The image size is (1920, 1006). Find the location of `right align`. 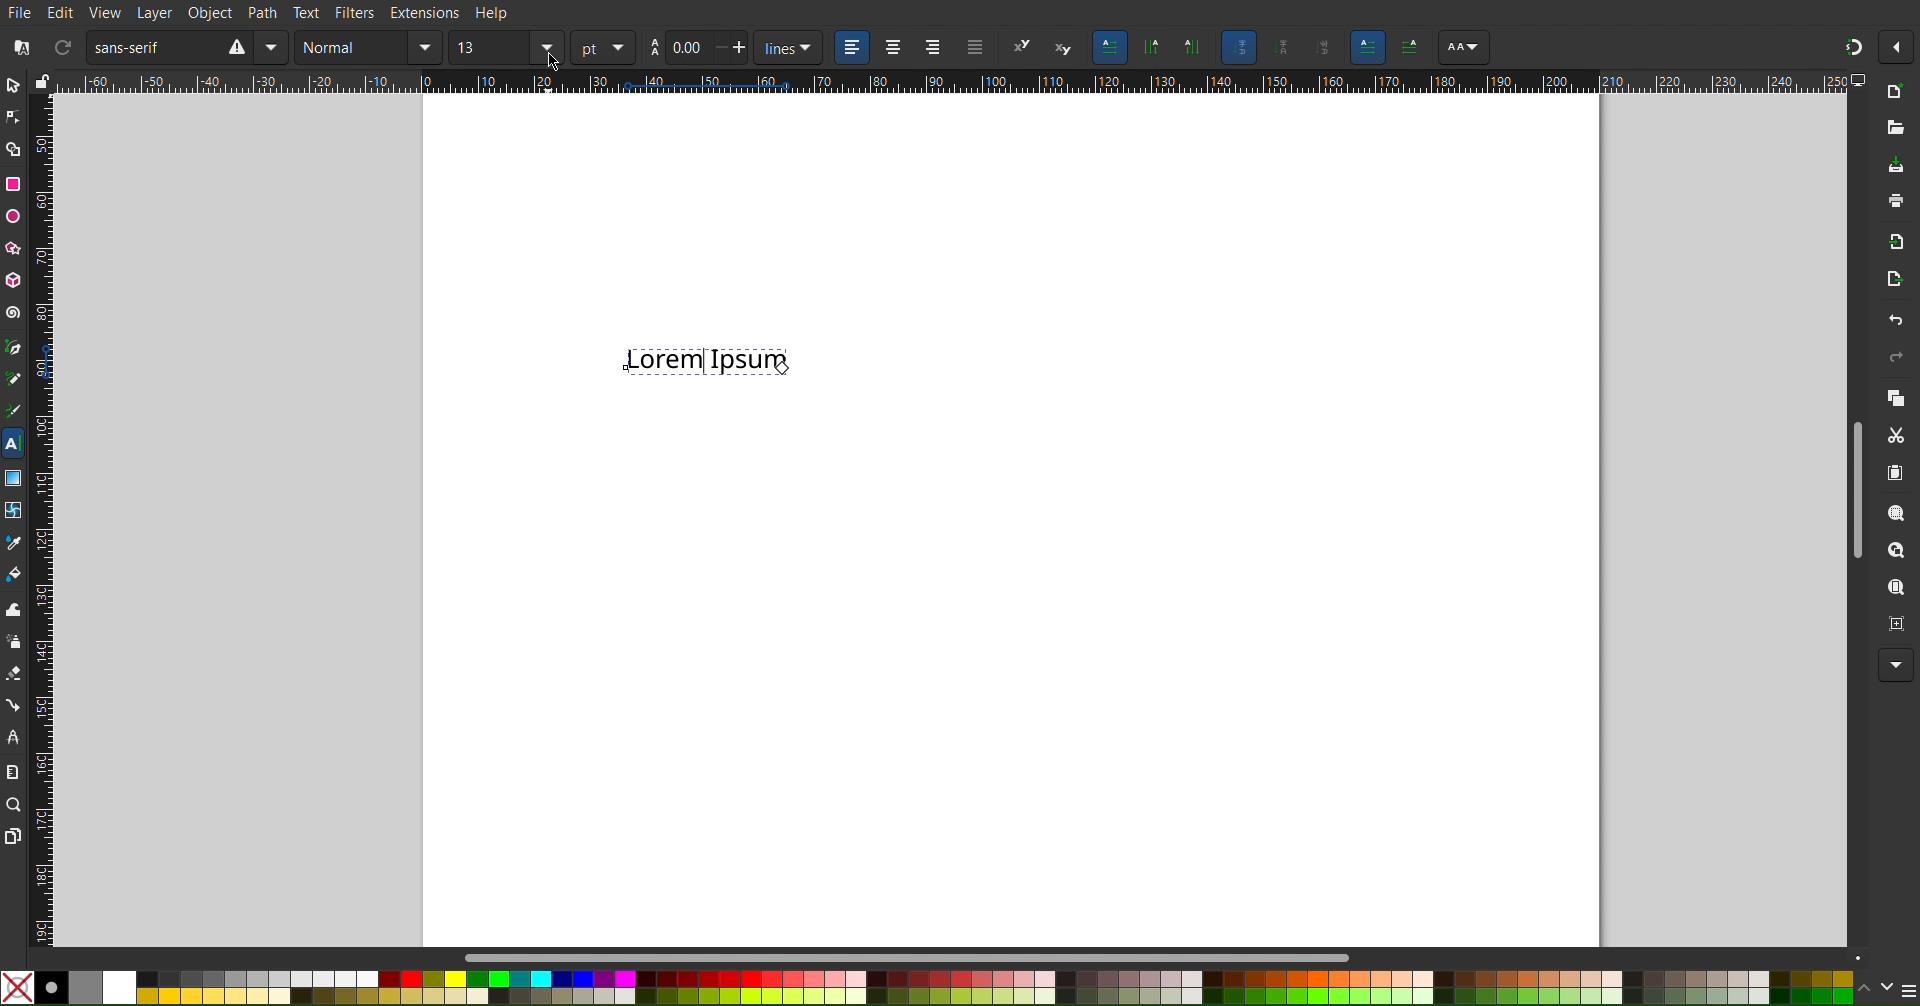

right align is located at coordinates (932, 49).